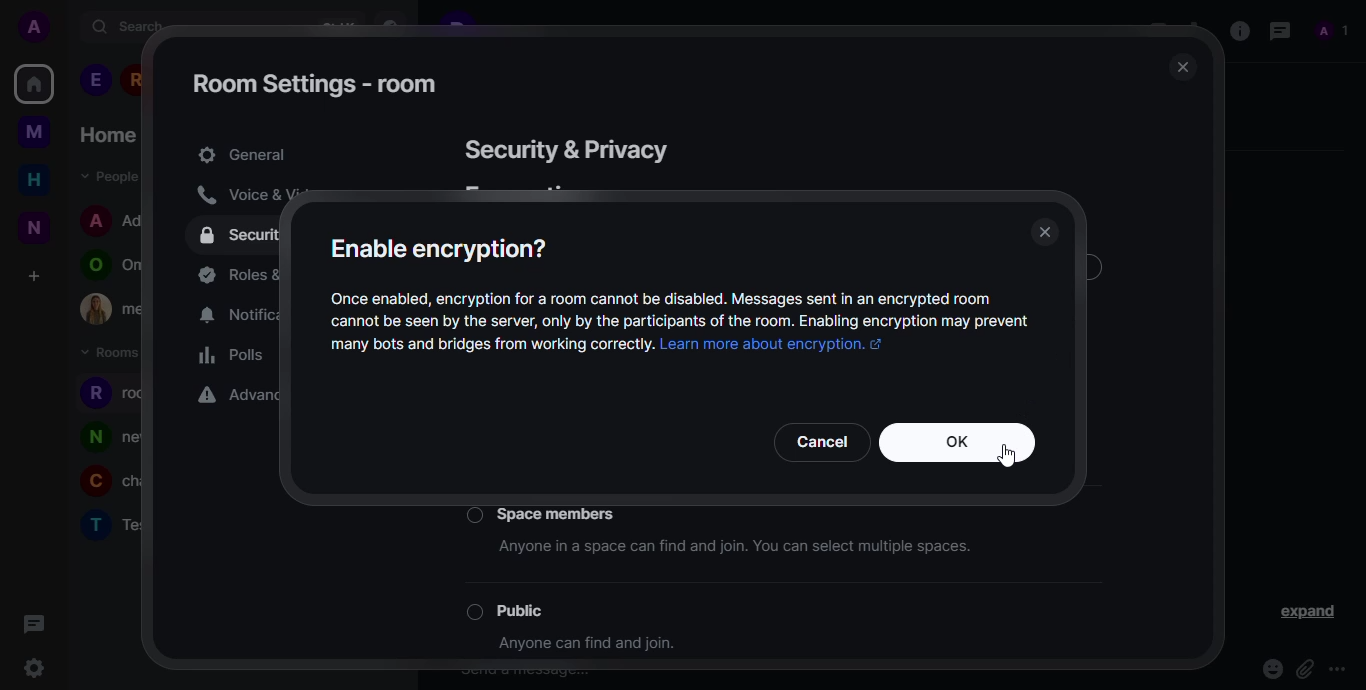 This screenshot has width=1366, height=690. What do you see at coordinates (33, 230) in the screenshot?
I see `New` at bounding box center [33, 230].